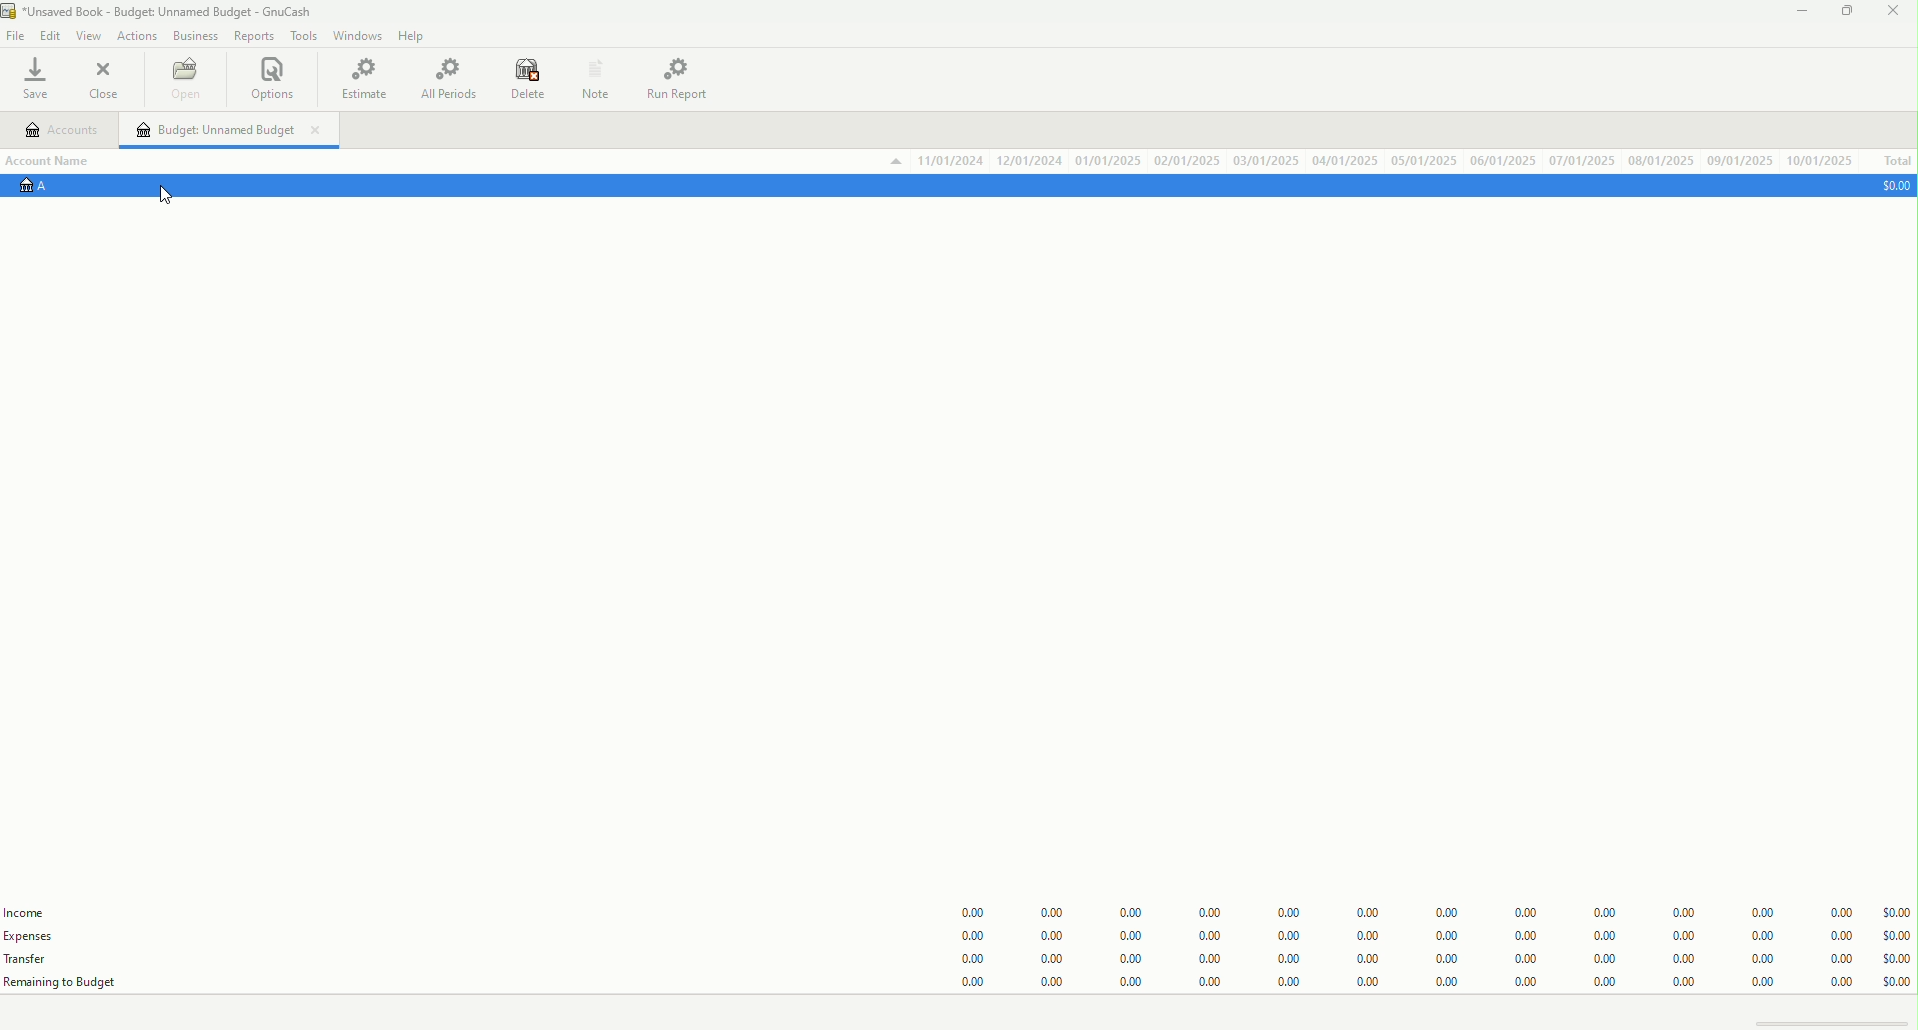 The image size is (1918, 1030). I want to click on Tools, so click(300, 35).